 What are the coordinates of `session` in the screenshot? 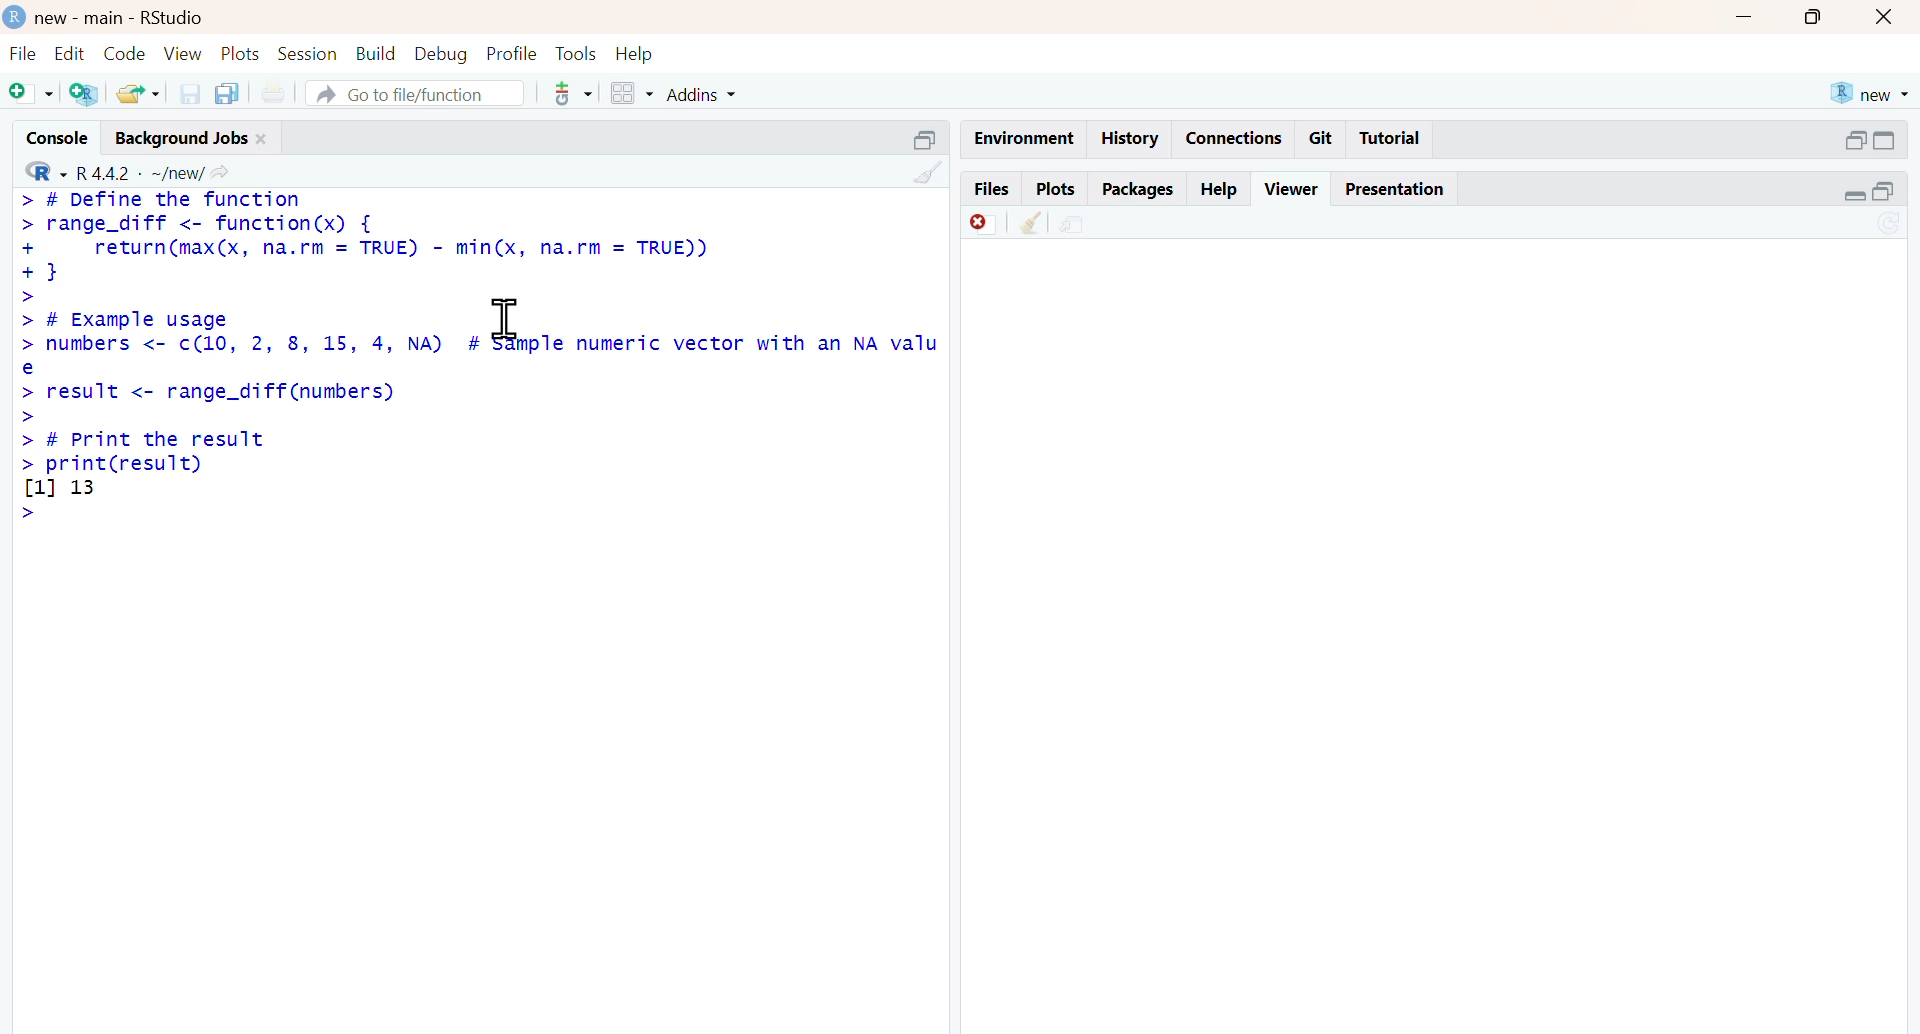 It's located at (309, 55).